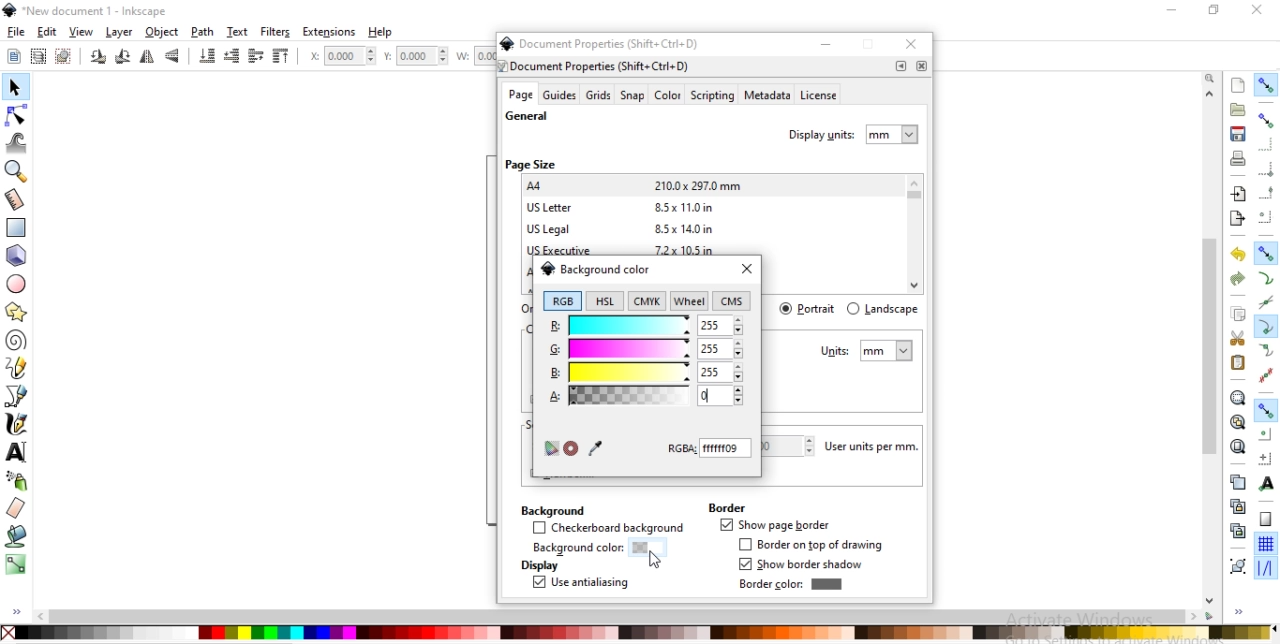  I want to click on select and transform objects, so click(14, 88).